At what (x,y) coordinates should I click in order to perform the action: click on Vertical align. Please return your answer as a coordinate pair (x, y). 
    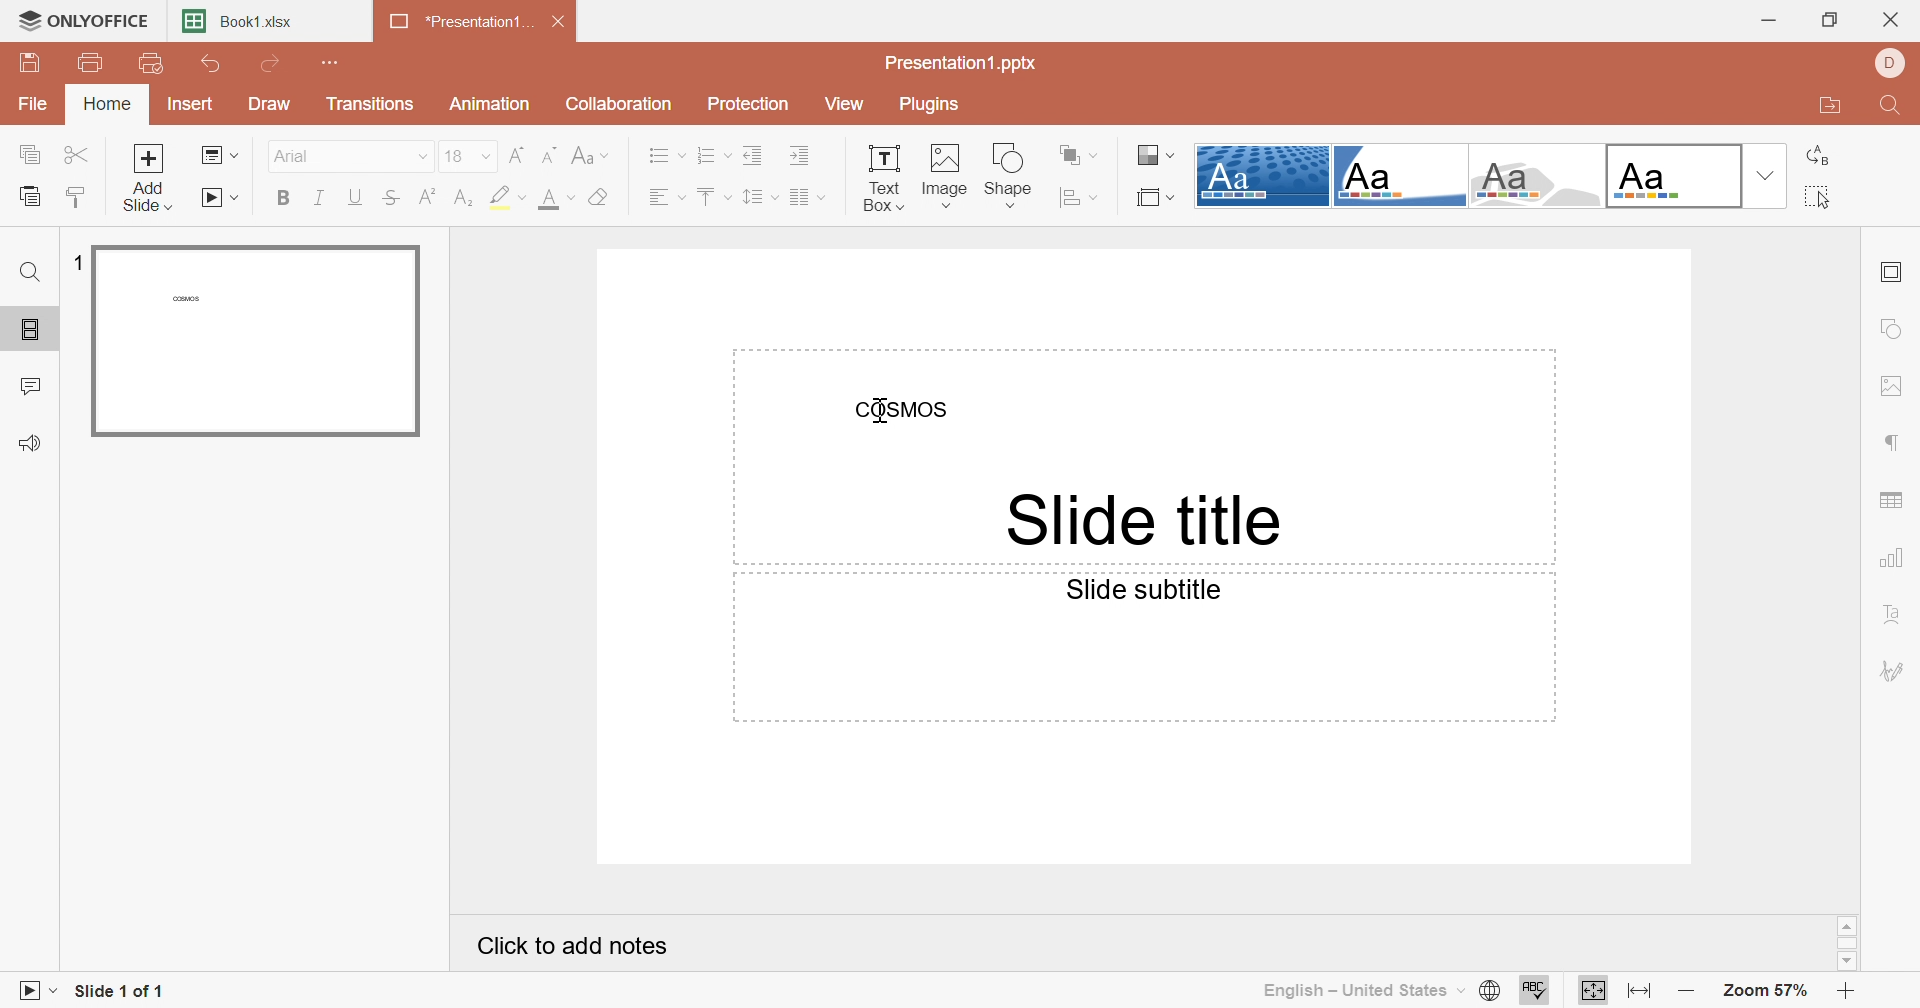
    Looking at the image, I should click on (711, 196).